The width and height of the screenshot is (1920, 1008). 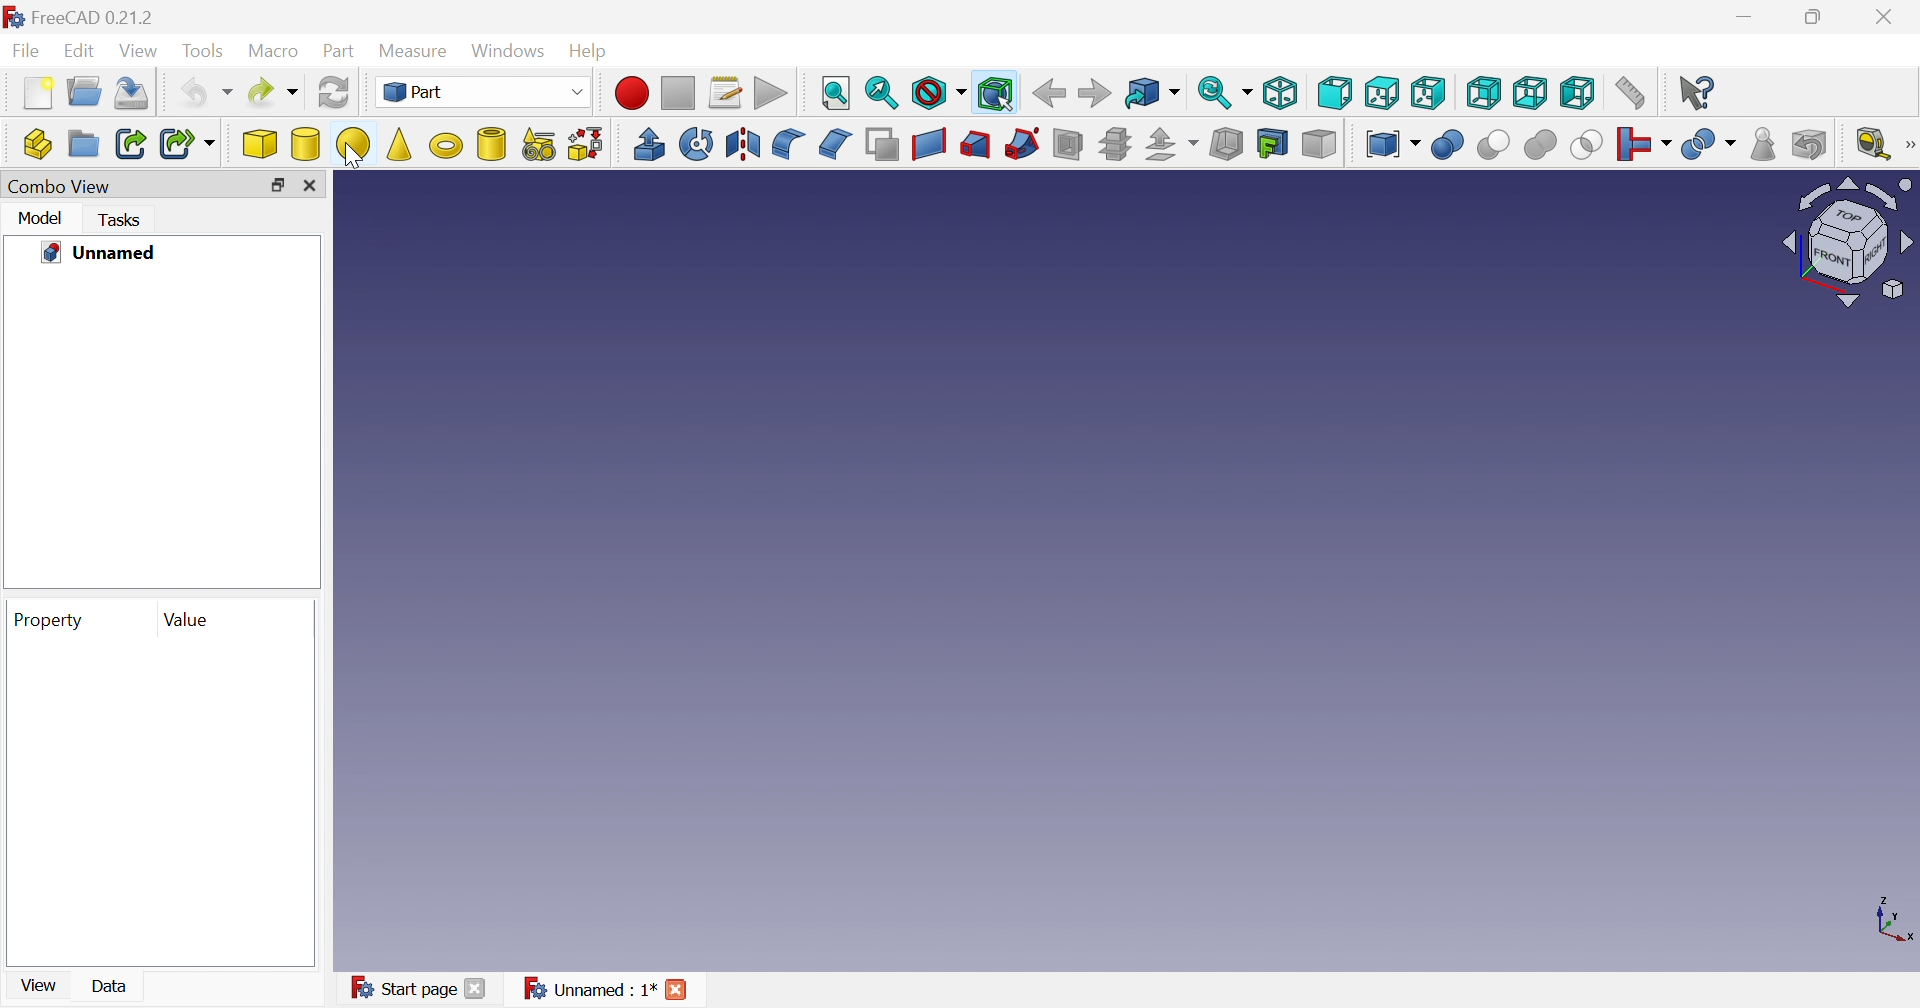 What do you see at coordinates (1049, 95) in the screenshot?
I see `Back` at bounding box center [1049, 95].